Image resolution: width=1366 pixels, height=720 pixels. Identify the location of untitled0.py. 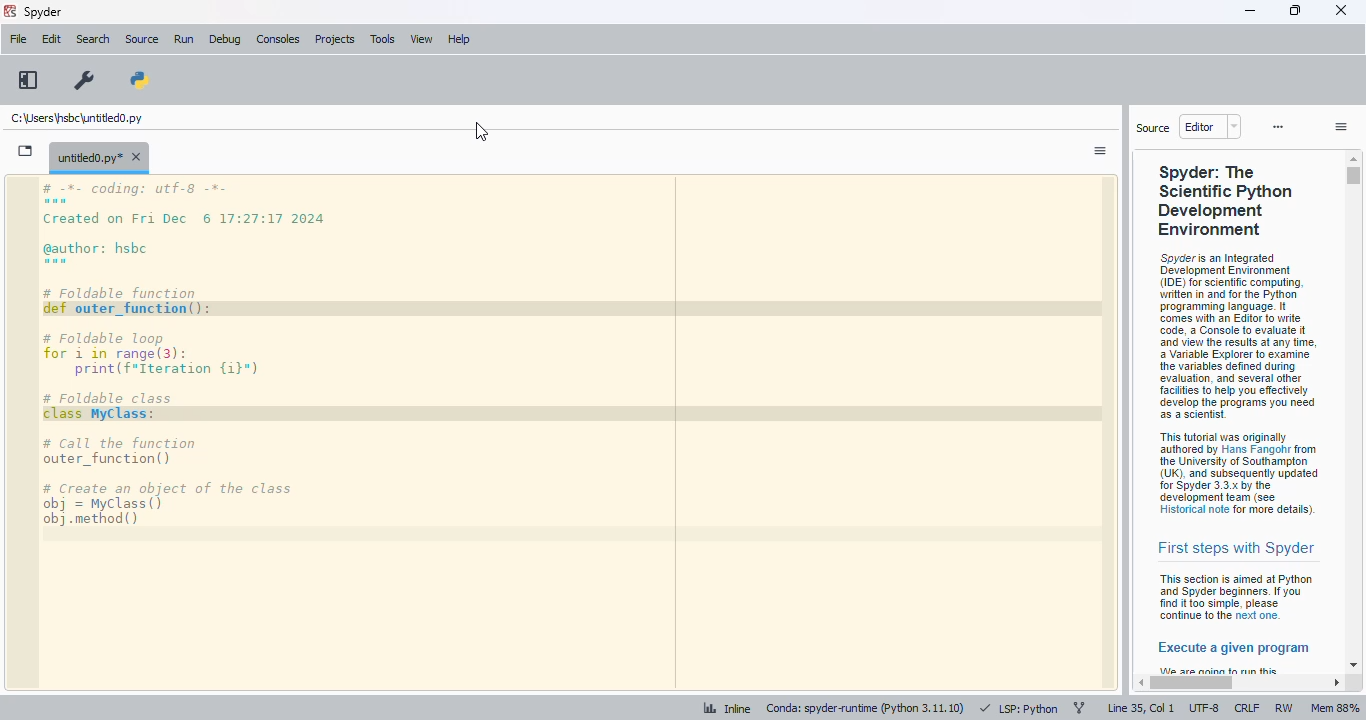
(100, 157).